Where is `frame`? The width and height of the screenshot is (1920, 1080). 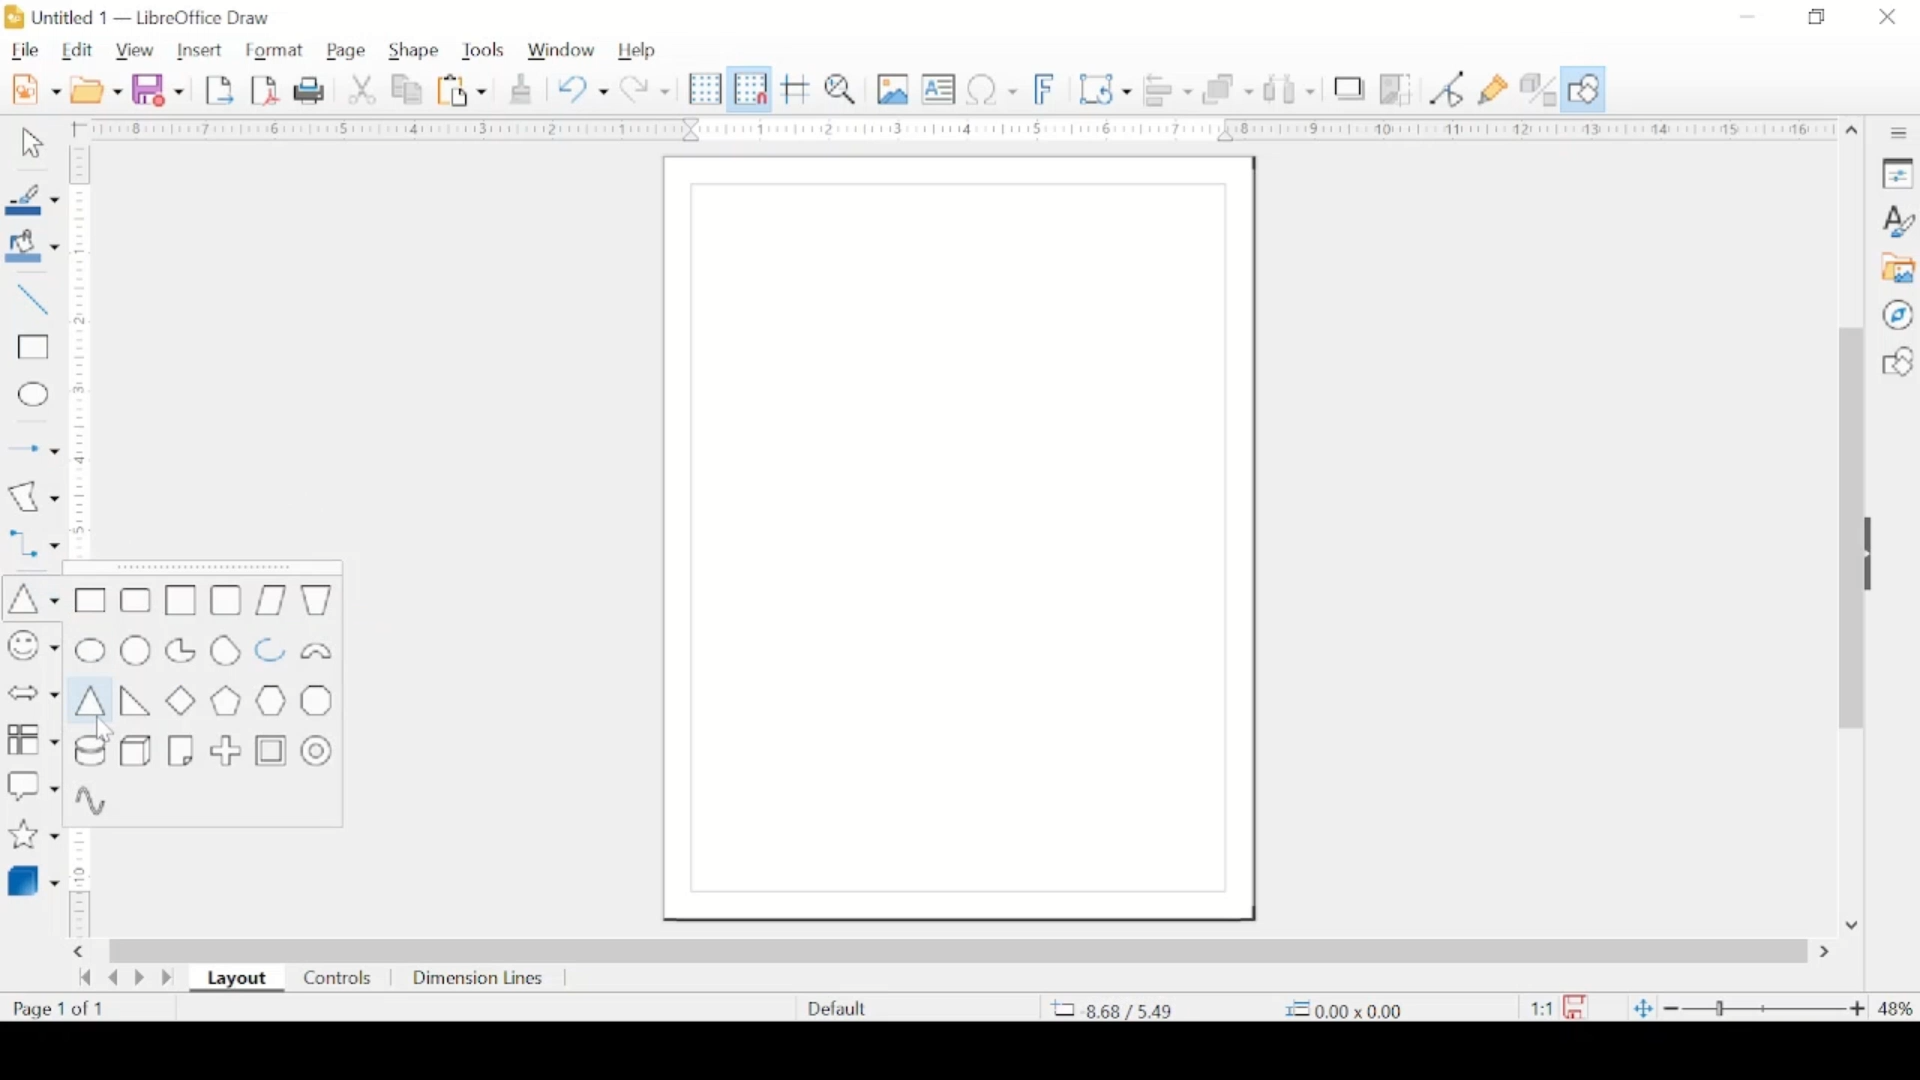 frame is located at coordinates (272, 752).